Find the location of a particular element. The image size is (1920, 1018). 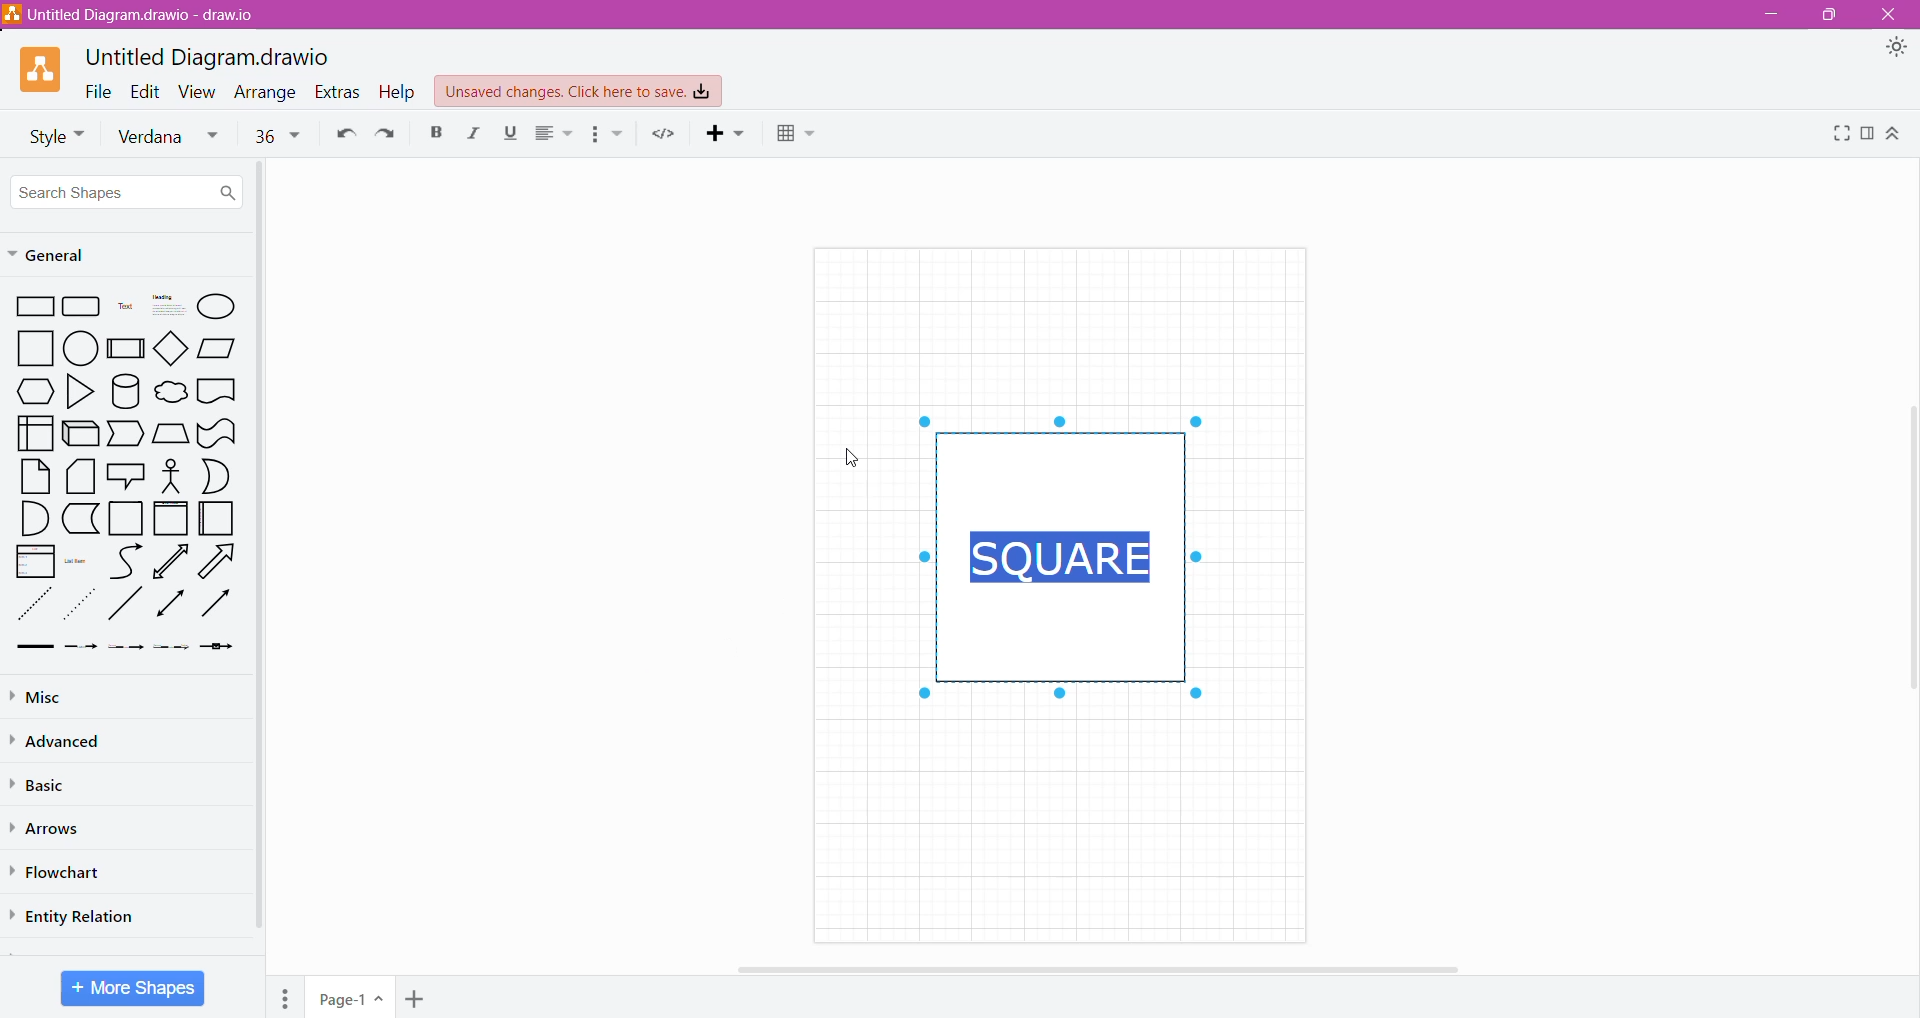

Folded Paper  is located at coordinates (216, 519).